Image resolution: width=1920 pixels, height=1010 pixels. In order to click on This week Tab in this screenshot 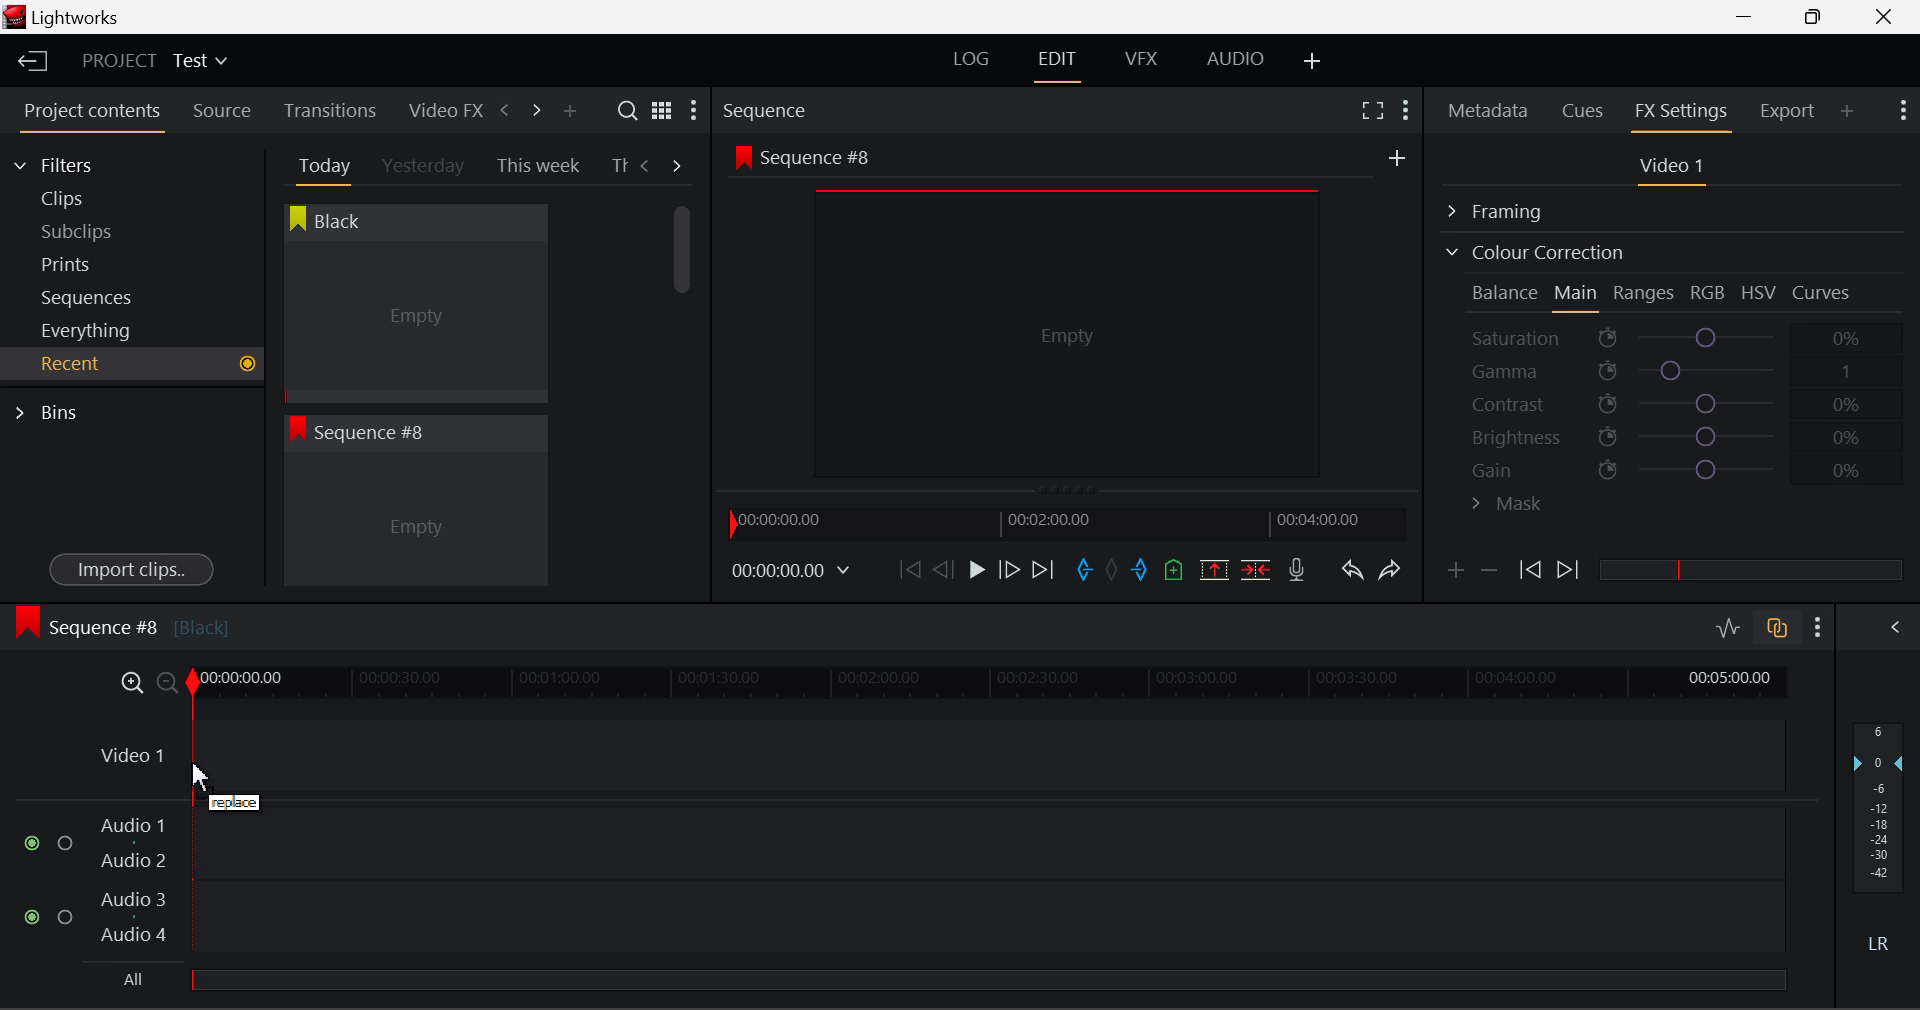, I will do `click(536, 166)`.